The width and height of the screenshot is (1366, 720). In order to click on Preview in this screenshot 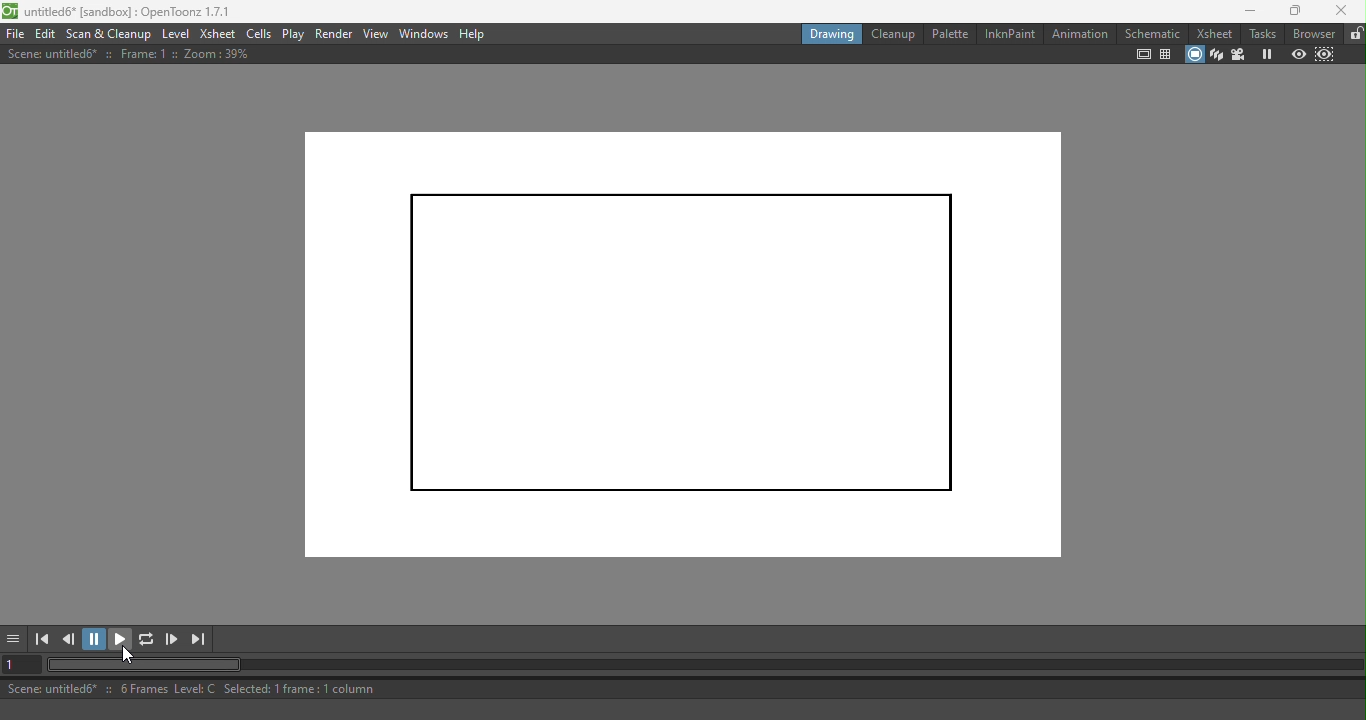, I will do `click(1299, 55)`.